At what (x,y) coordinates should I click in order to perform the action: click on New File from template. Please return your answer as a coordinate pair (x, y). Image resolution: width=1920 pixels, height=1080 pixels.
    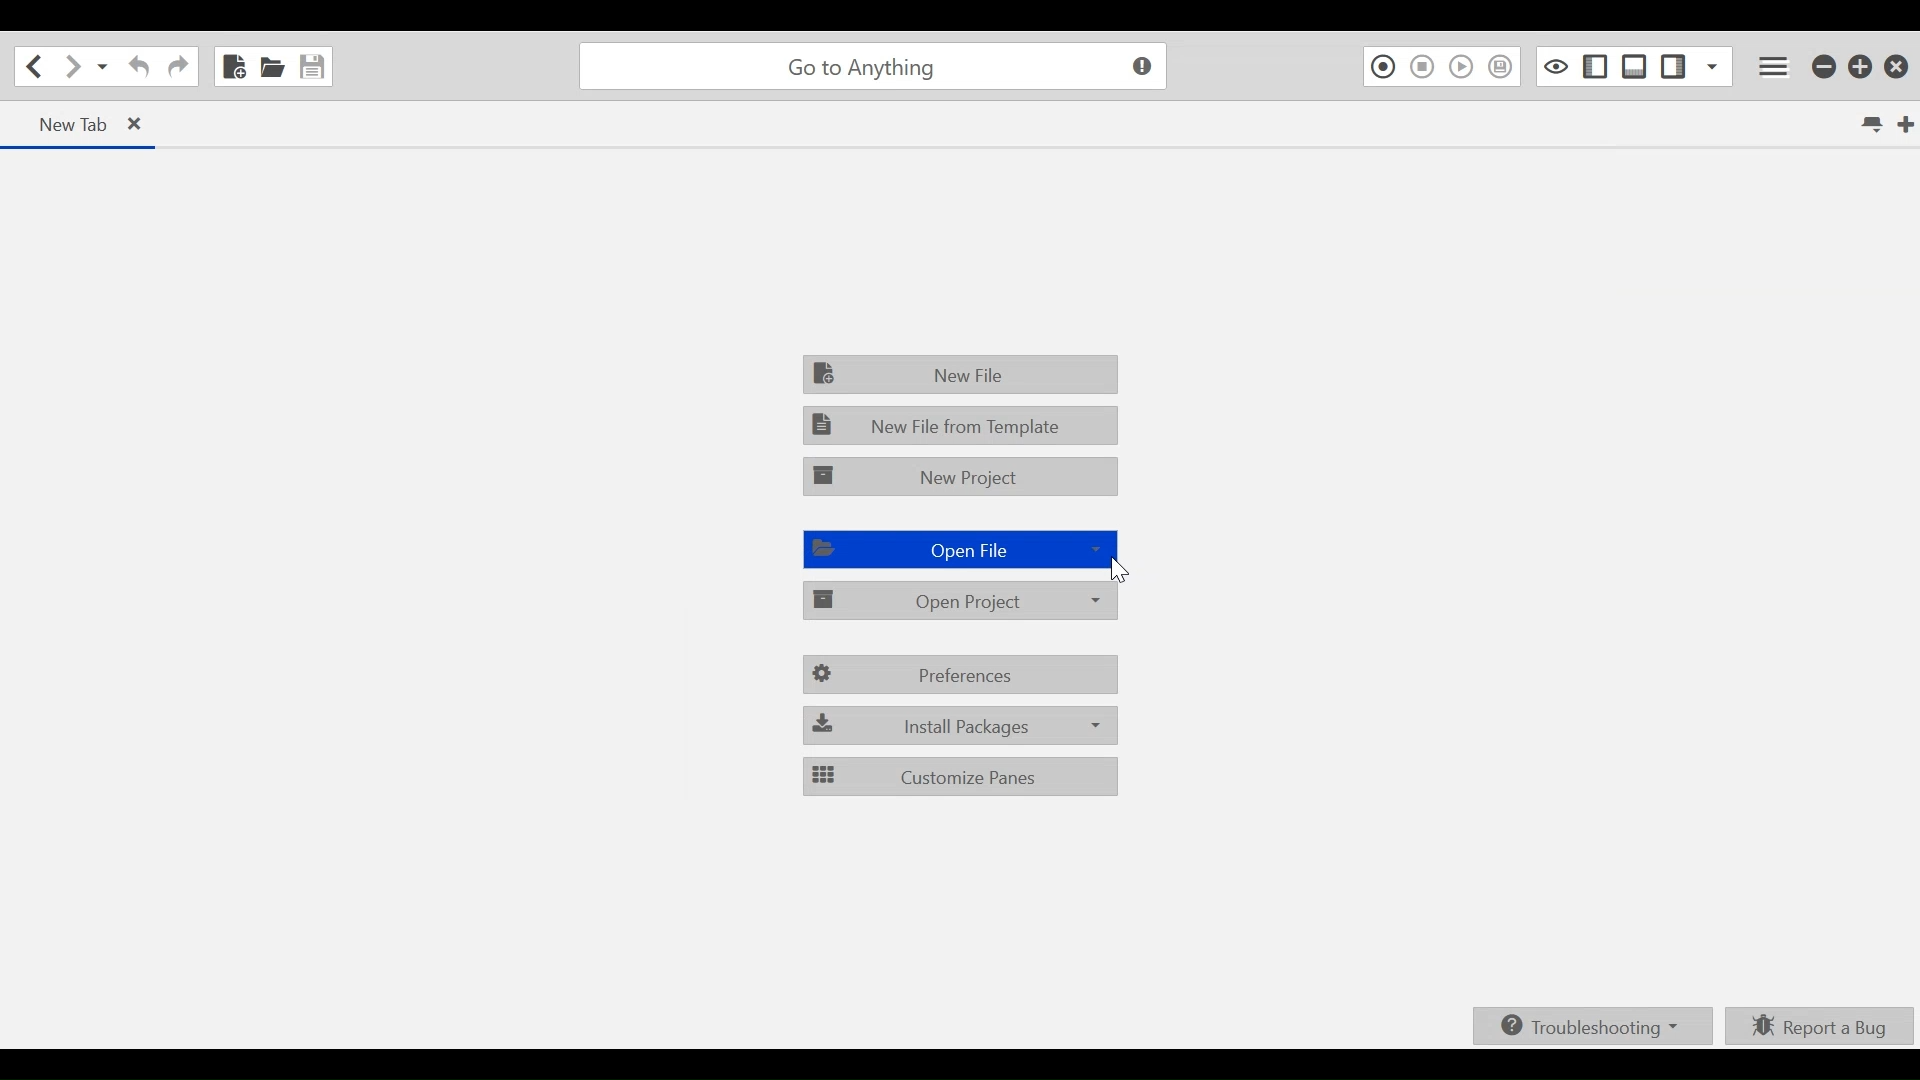
    Looking at the image, I should click on (962, 422).